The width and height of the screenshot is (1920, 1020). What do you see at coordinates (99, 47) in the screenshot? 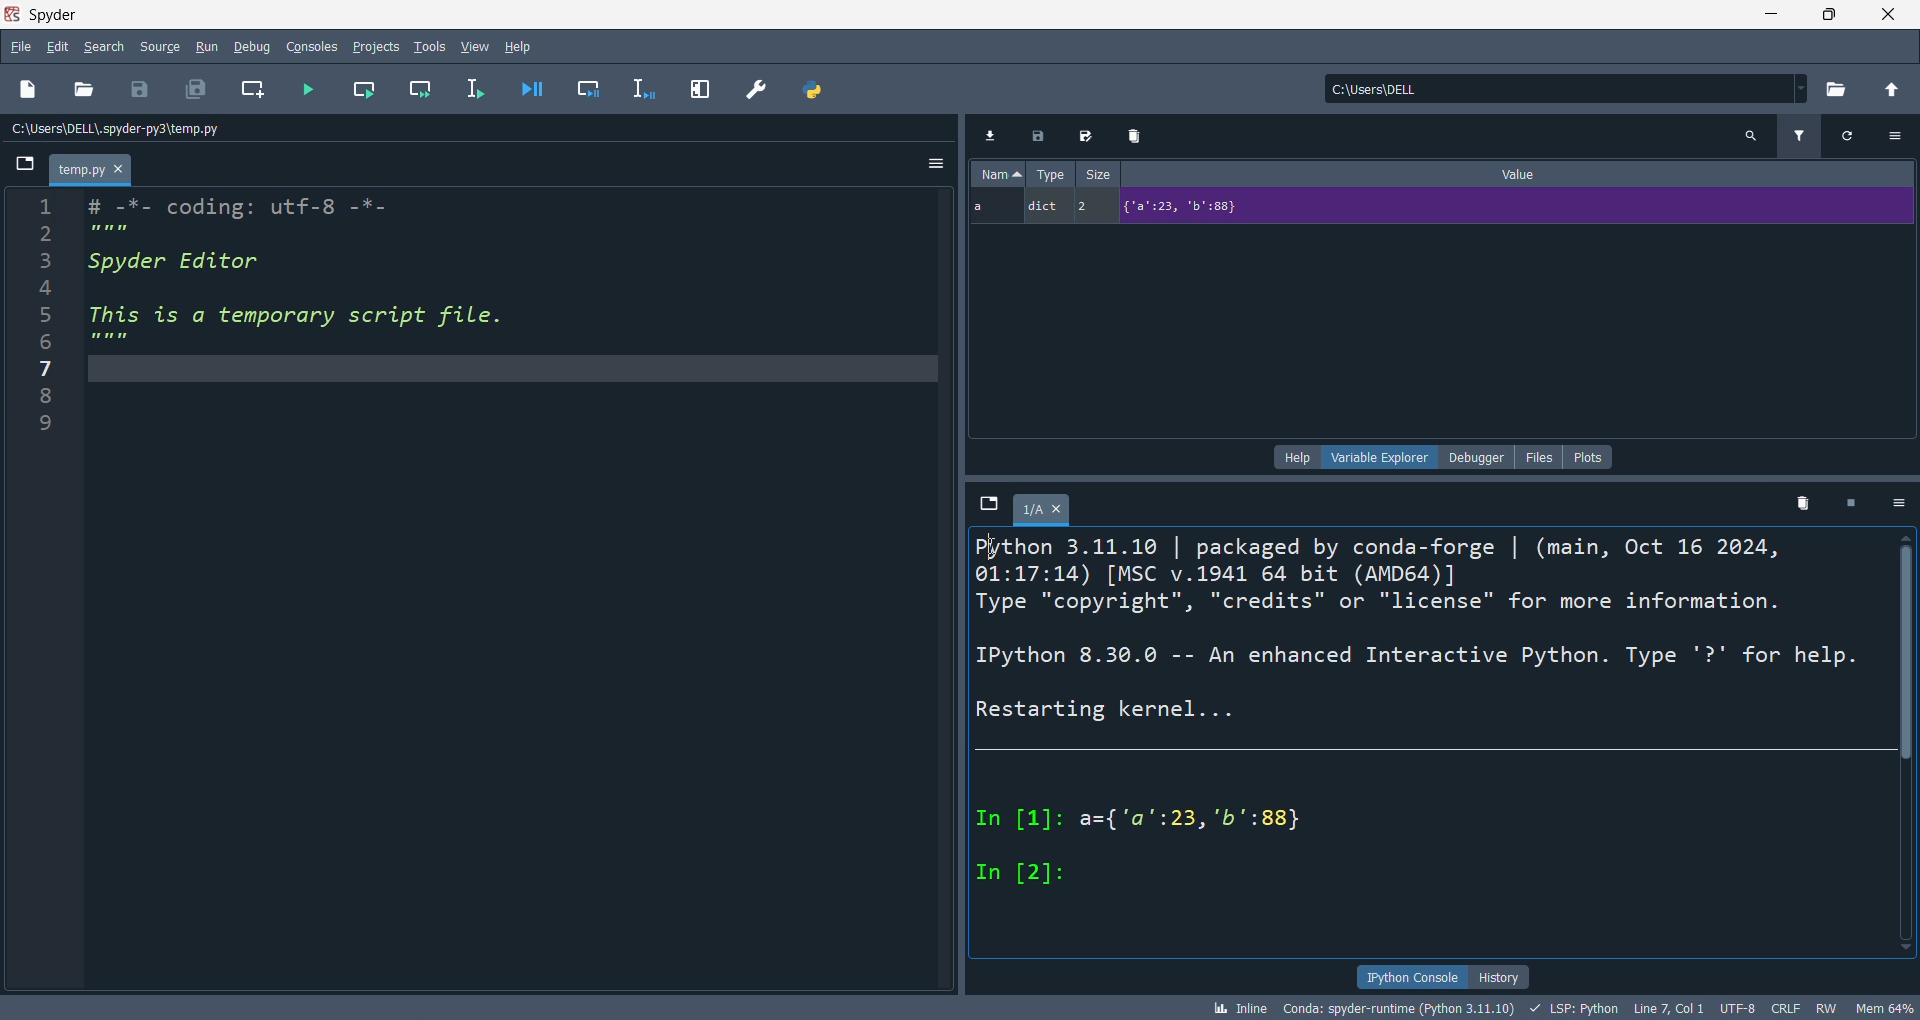
I see `search` at bounding box center [99, 47].